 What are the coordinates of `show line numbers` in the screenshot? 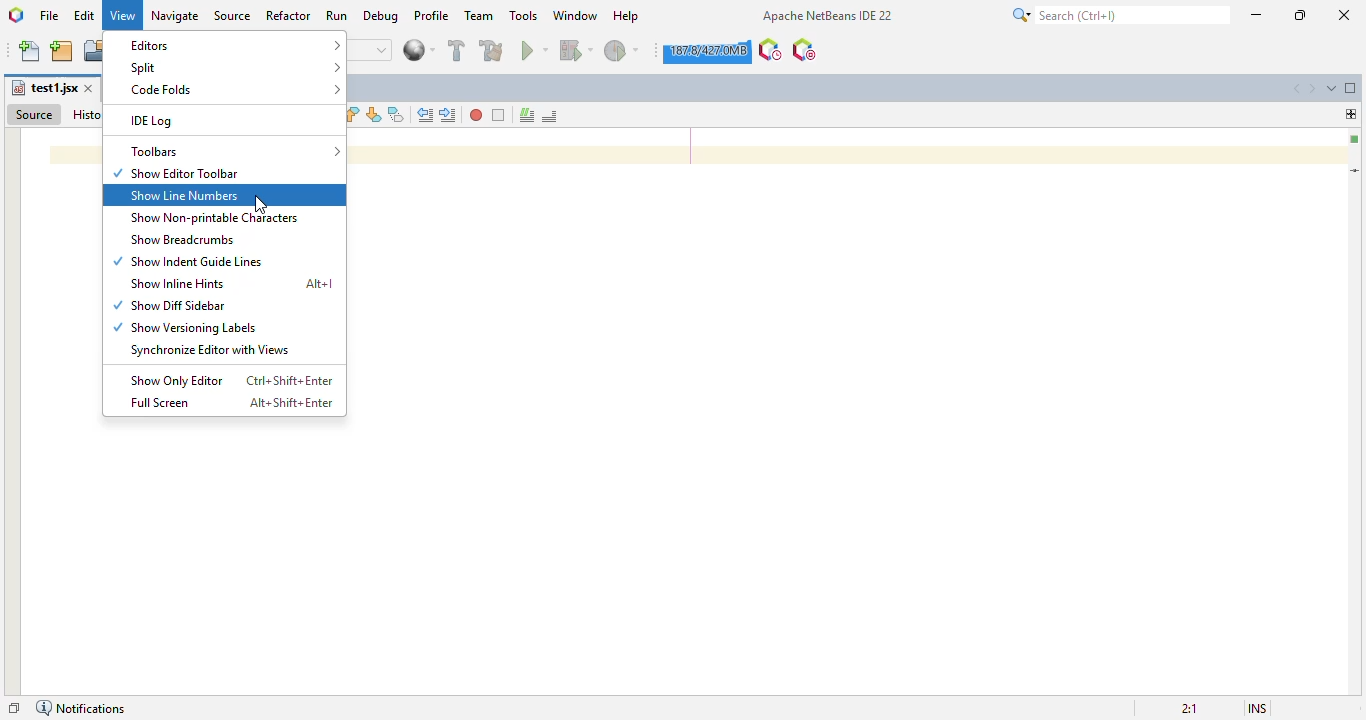 It's located at (185, 195).